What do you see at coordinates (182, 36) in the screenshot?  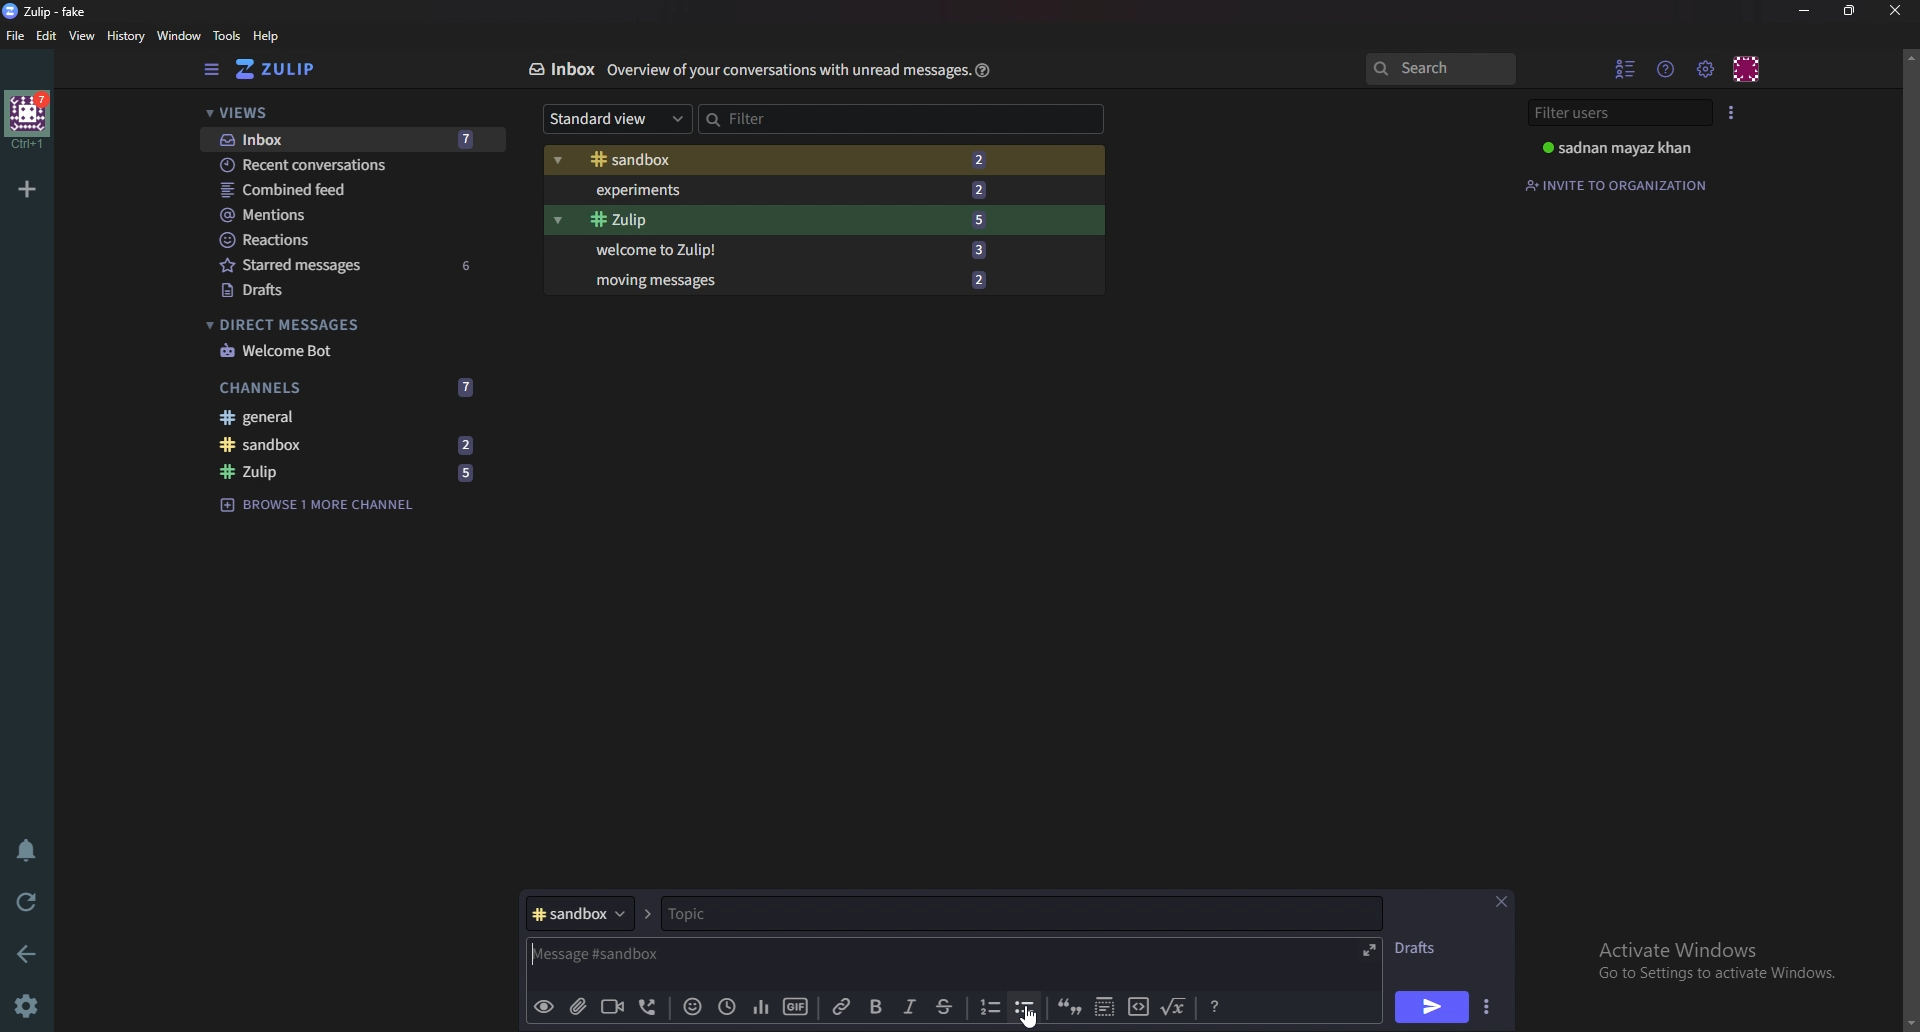 I see `Window` at bounding box center [182, 36].